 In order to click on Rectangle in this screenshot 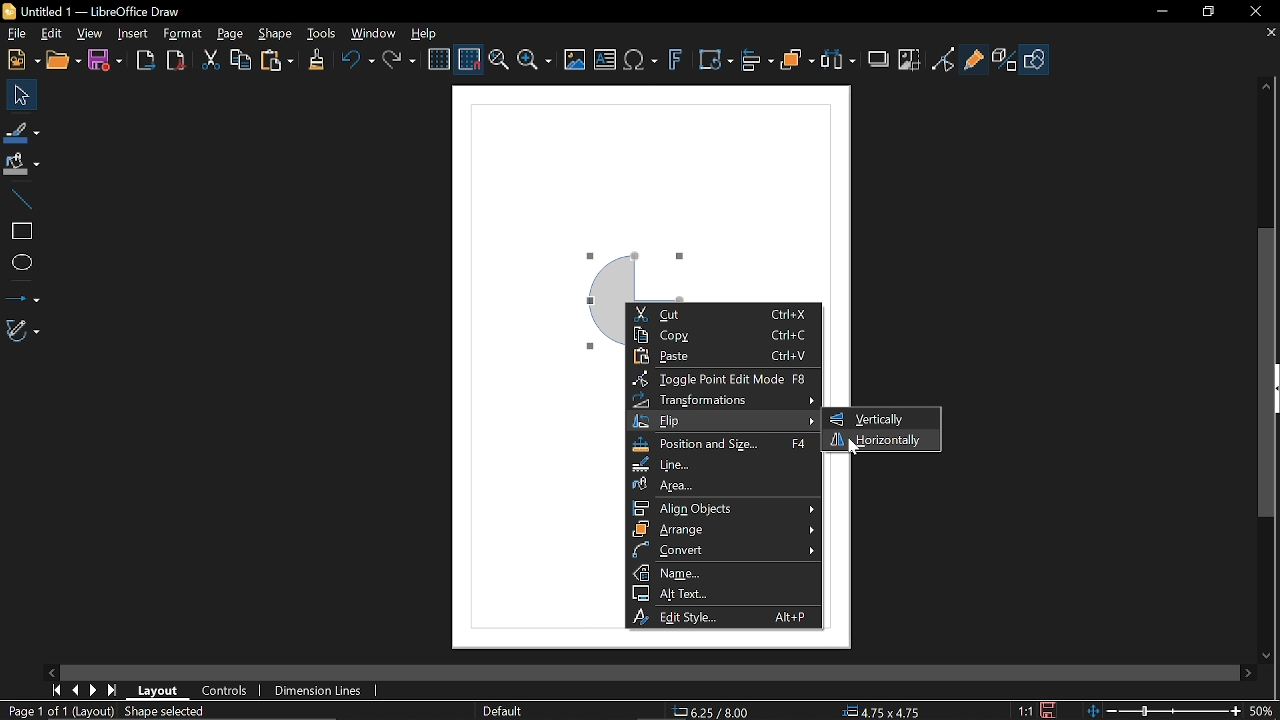, I will do `click(18, 231)`.